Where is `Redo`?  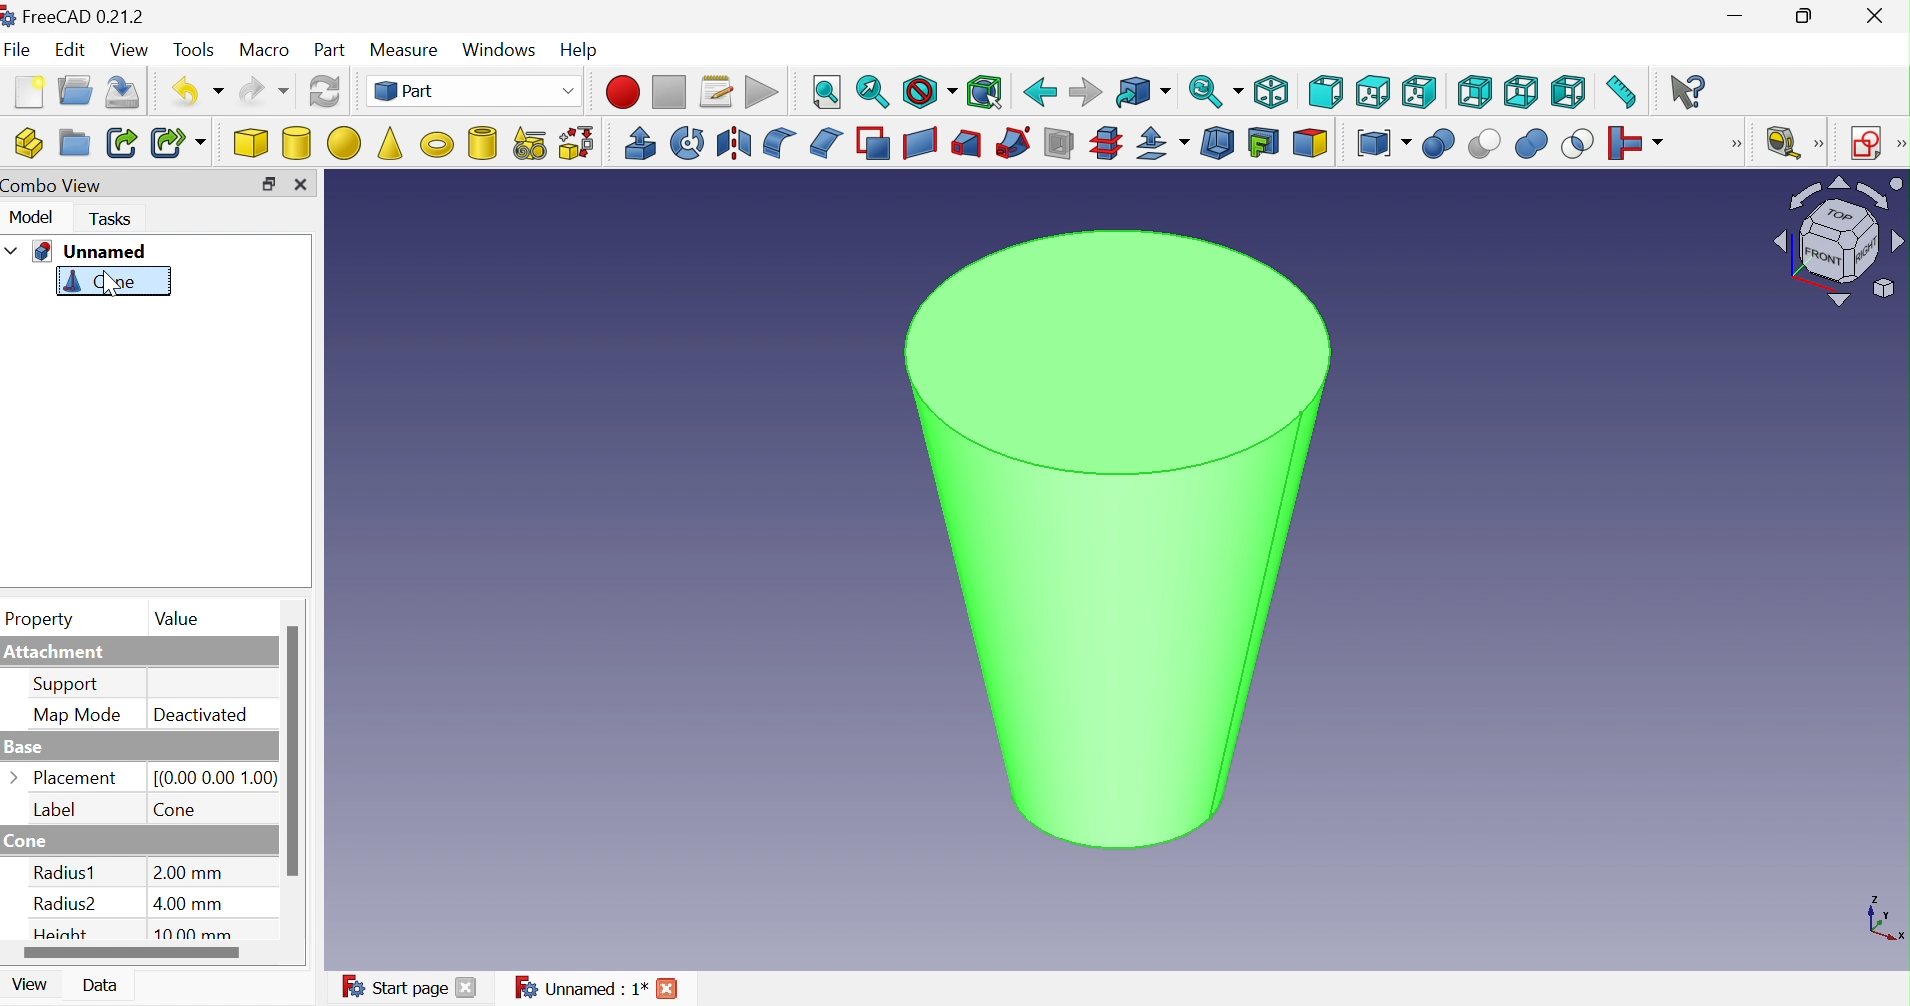
Redo is located at coordinates (263, 92).